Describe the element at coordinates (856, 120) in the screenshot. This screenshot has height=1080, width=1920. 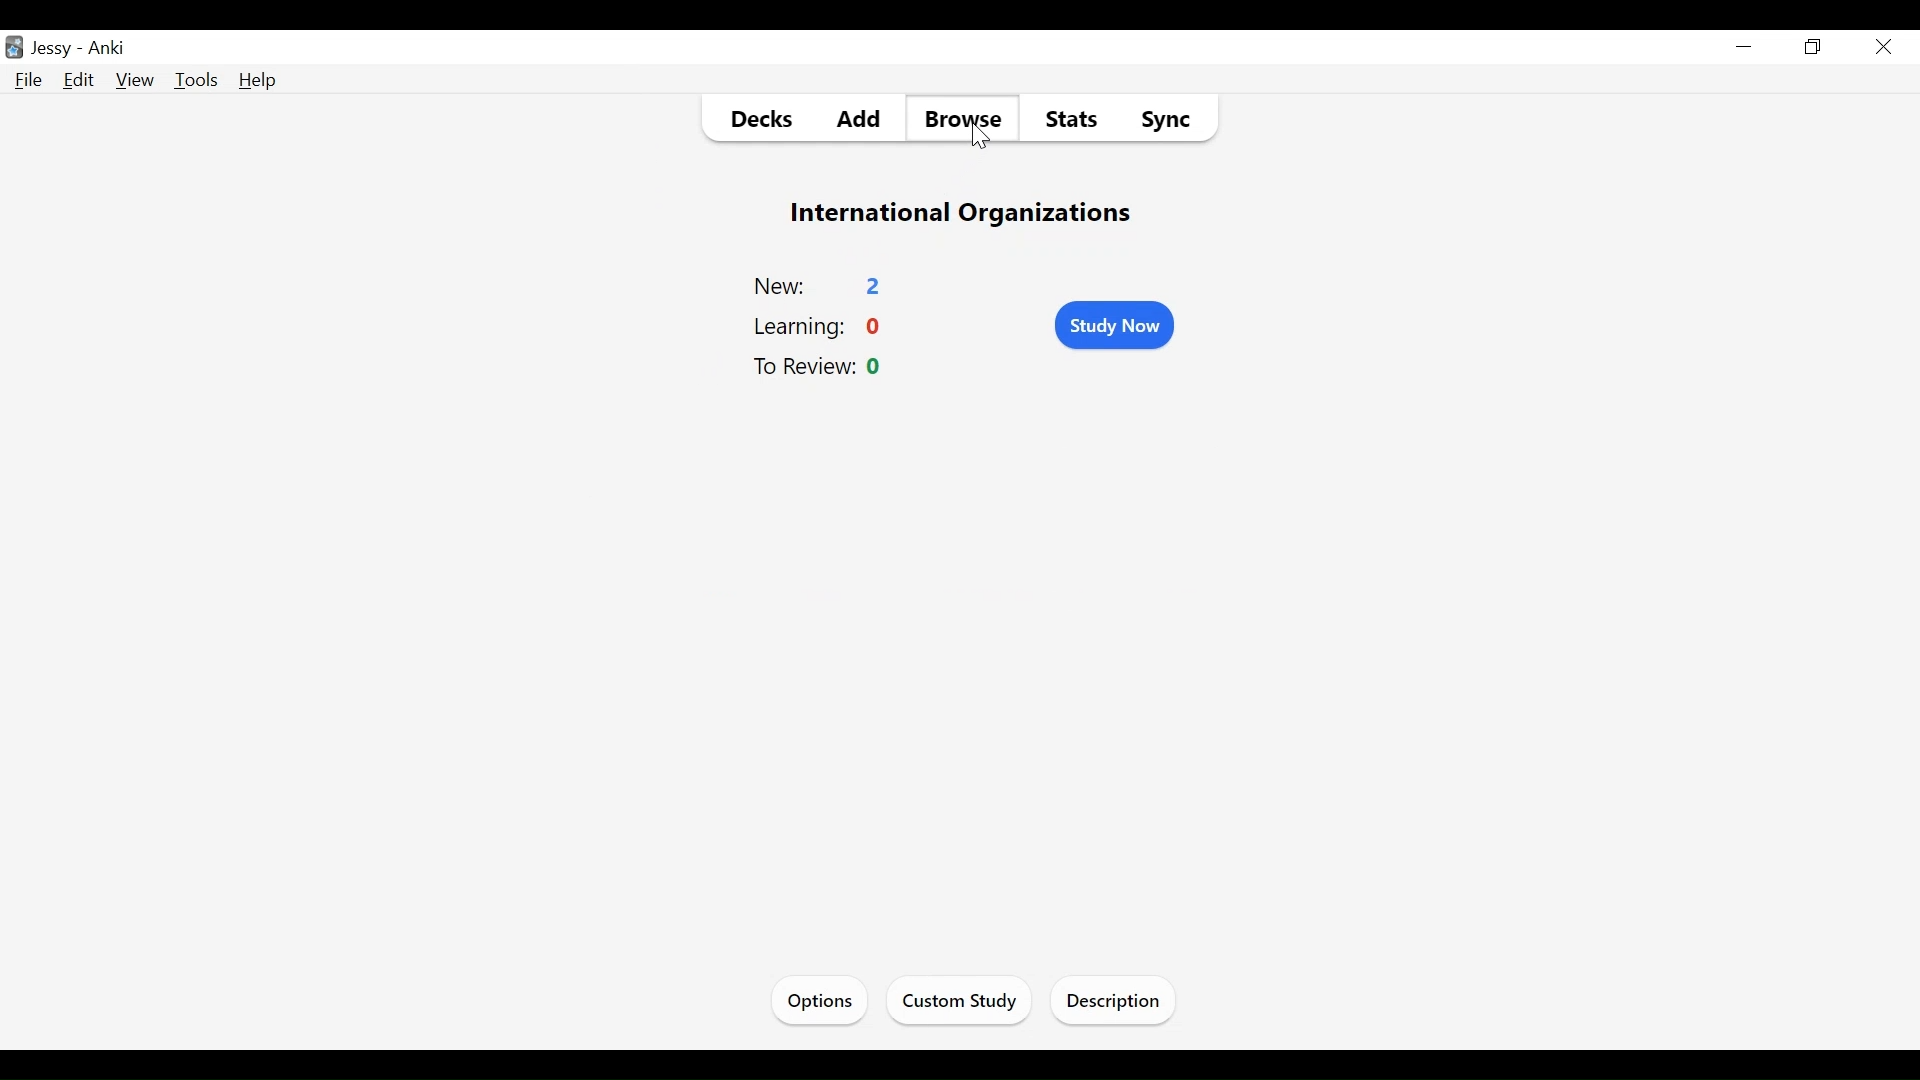
I see `Add` at that location.